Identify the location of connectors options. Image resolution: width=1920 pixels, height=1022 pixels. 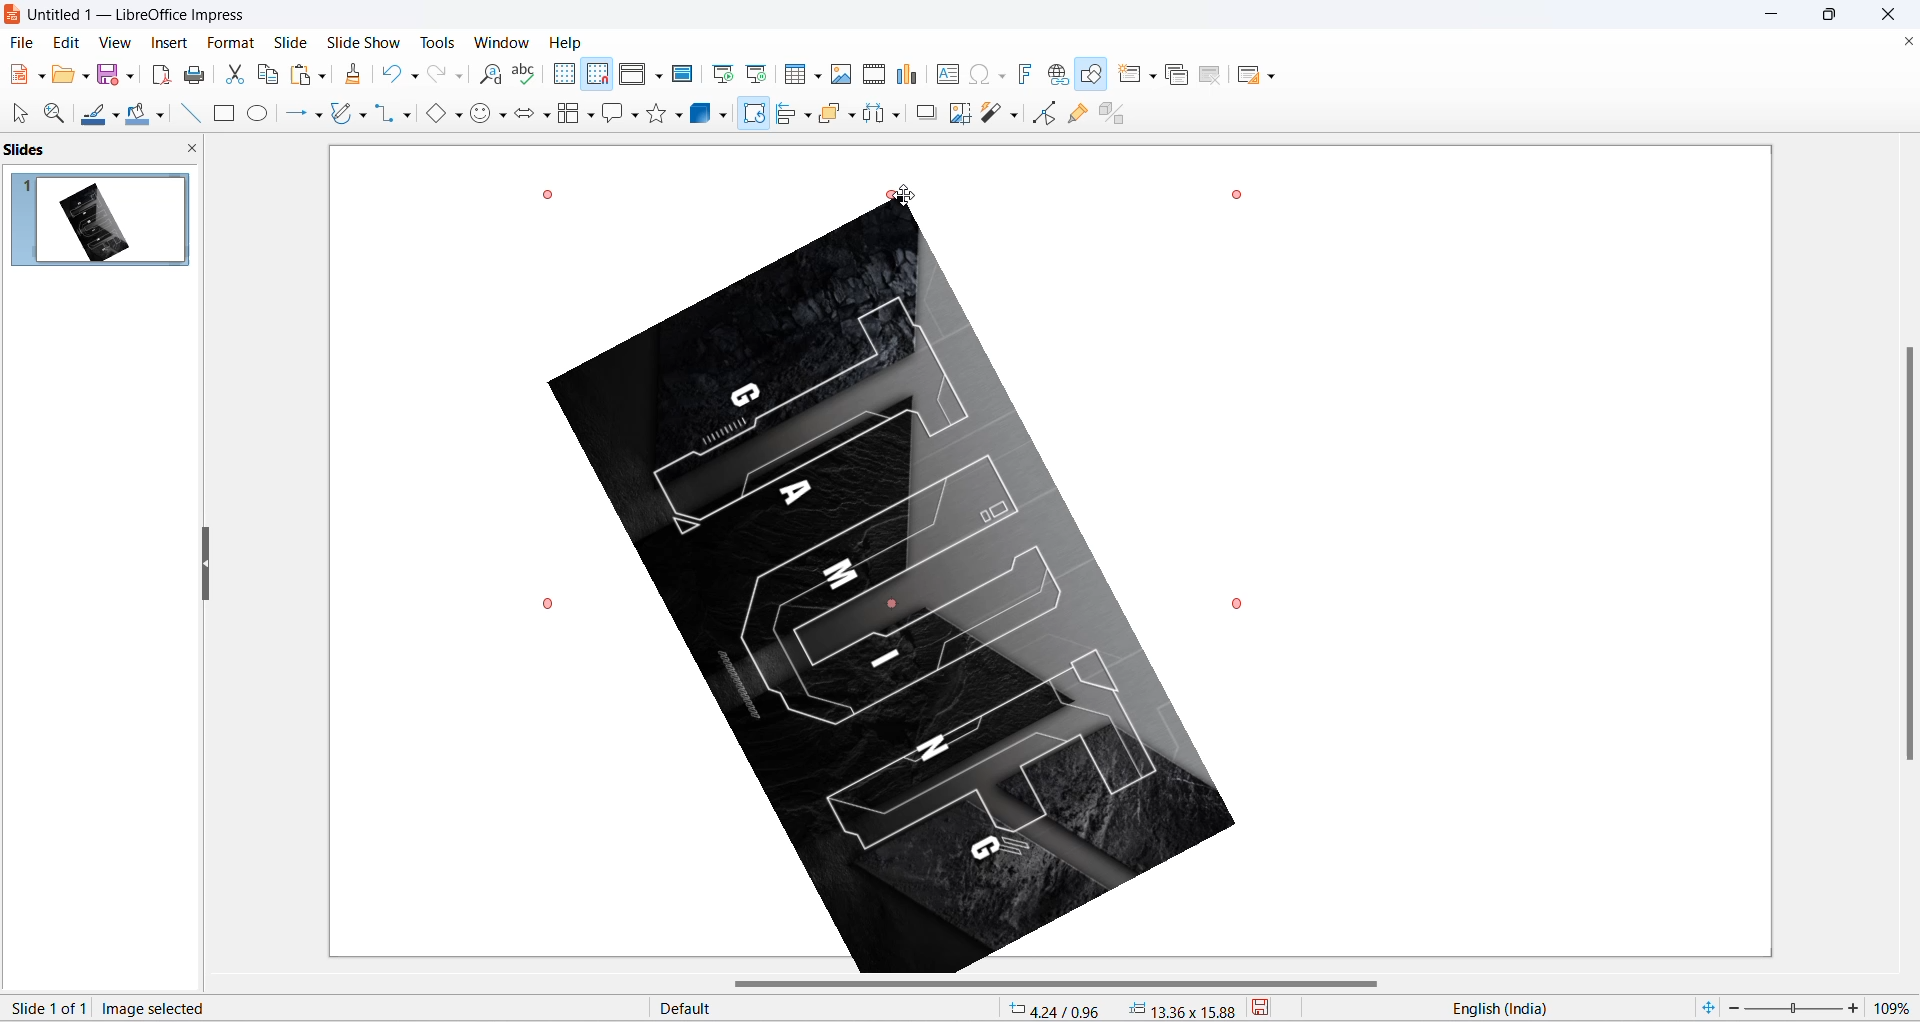
(404, 114).